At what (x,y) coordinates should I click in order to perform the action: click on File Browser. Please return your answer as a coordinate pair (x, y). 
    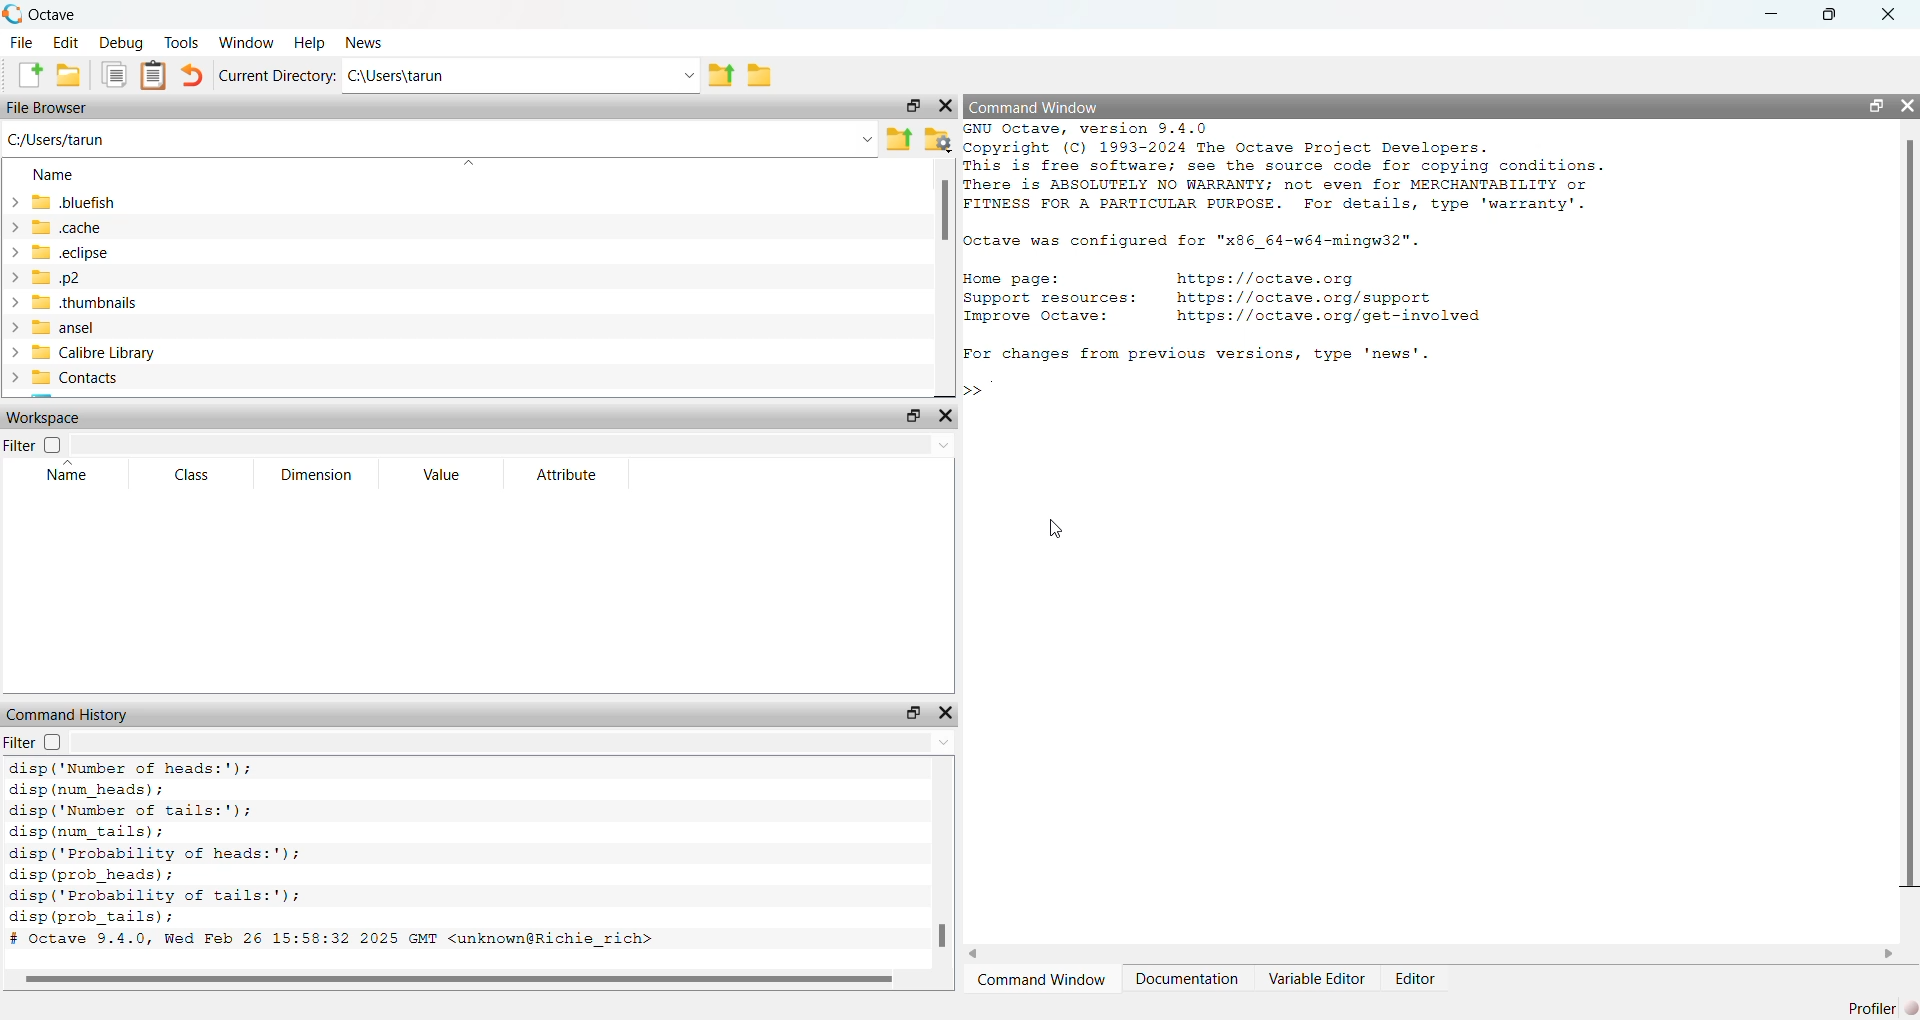
    Looking at the image, I should click on (47, 107).